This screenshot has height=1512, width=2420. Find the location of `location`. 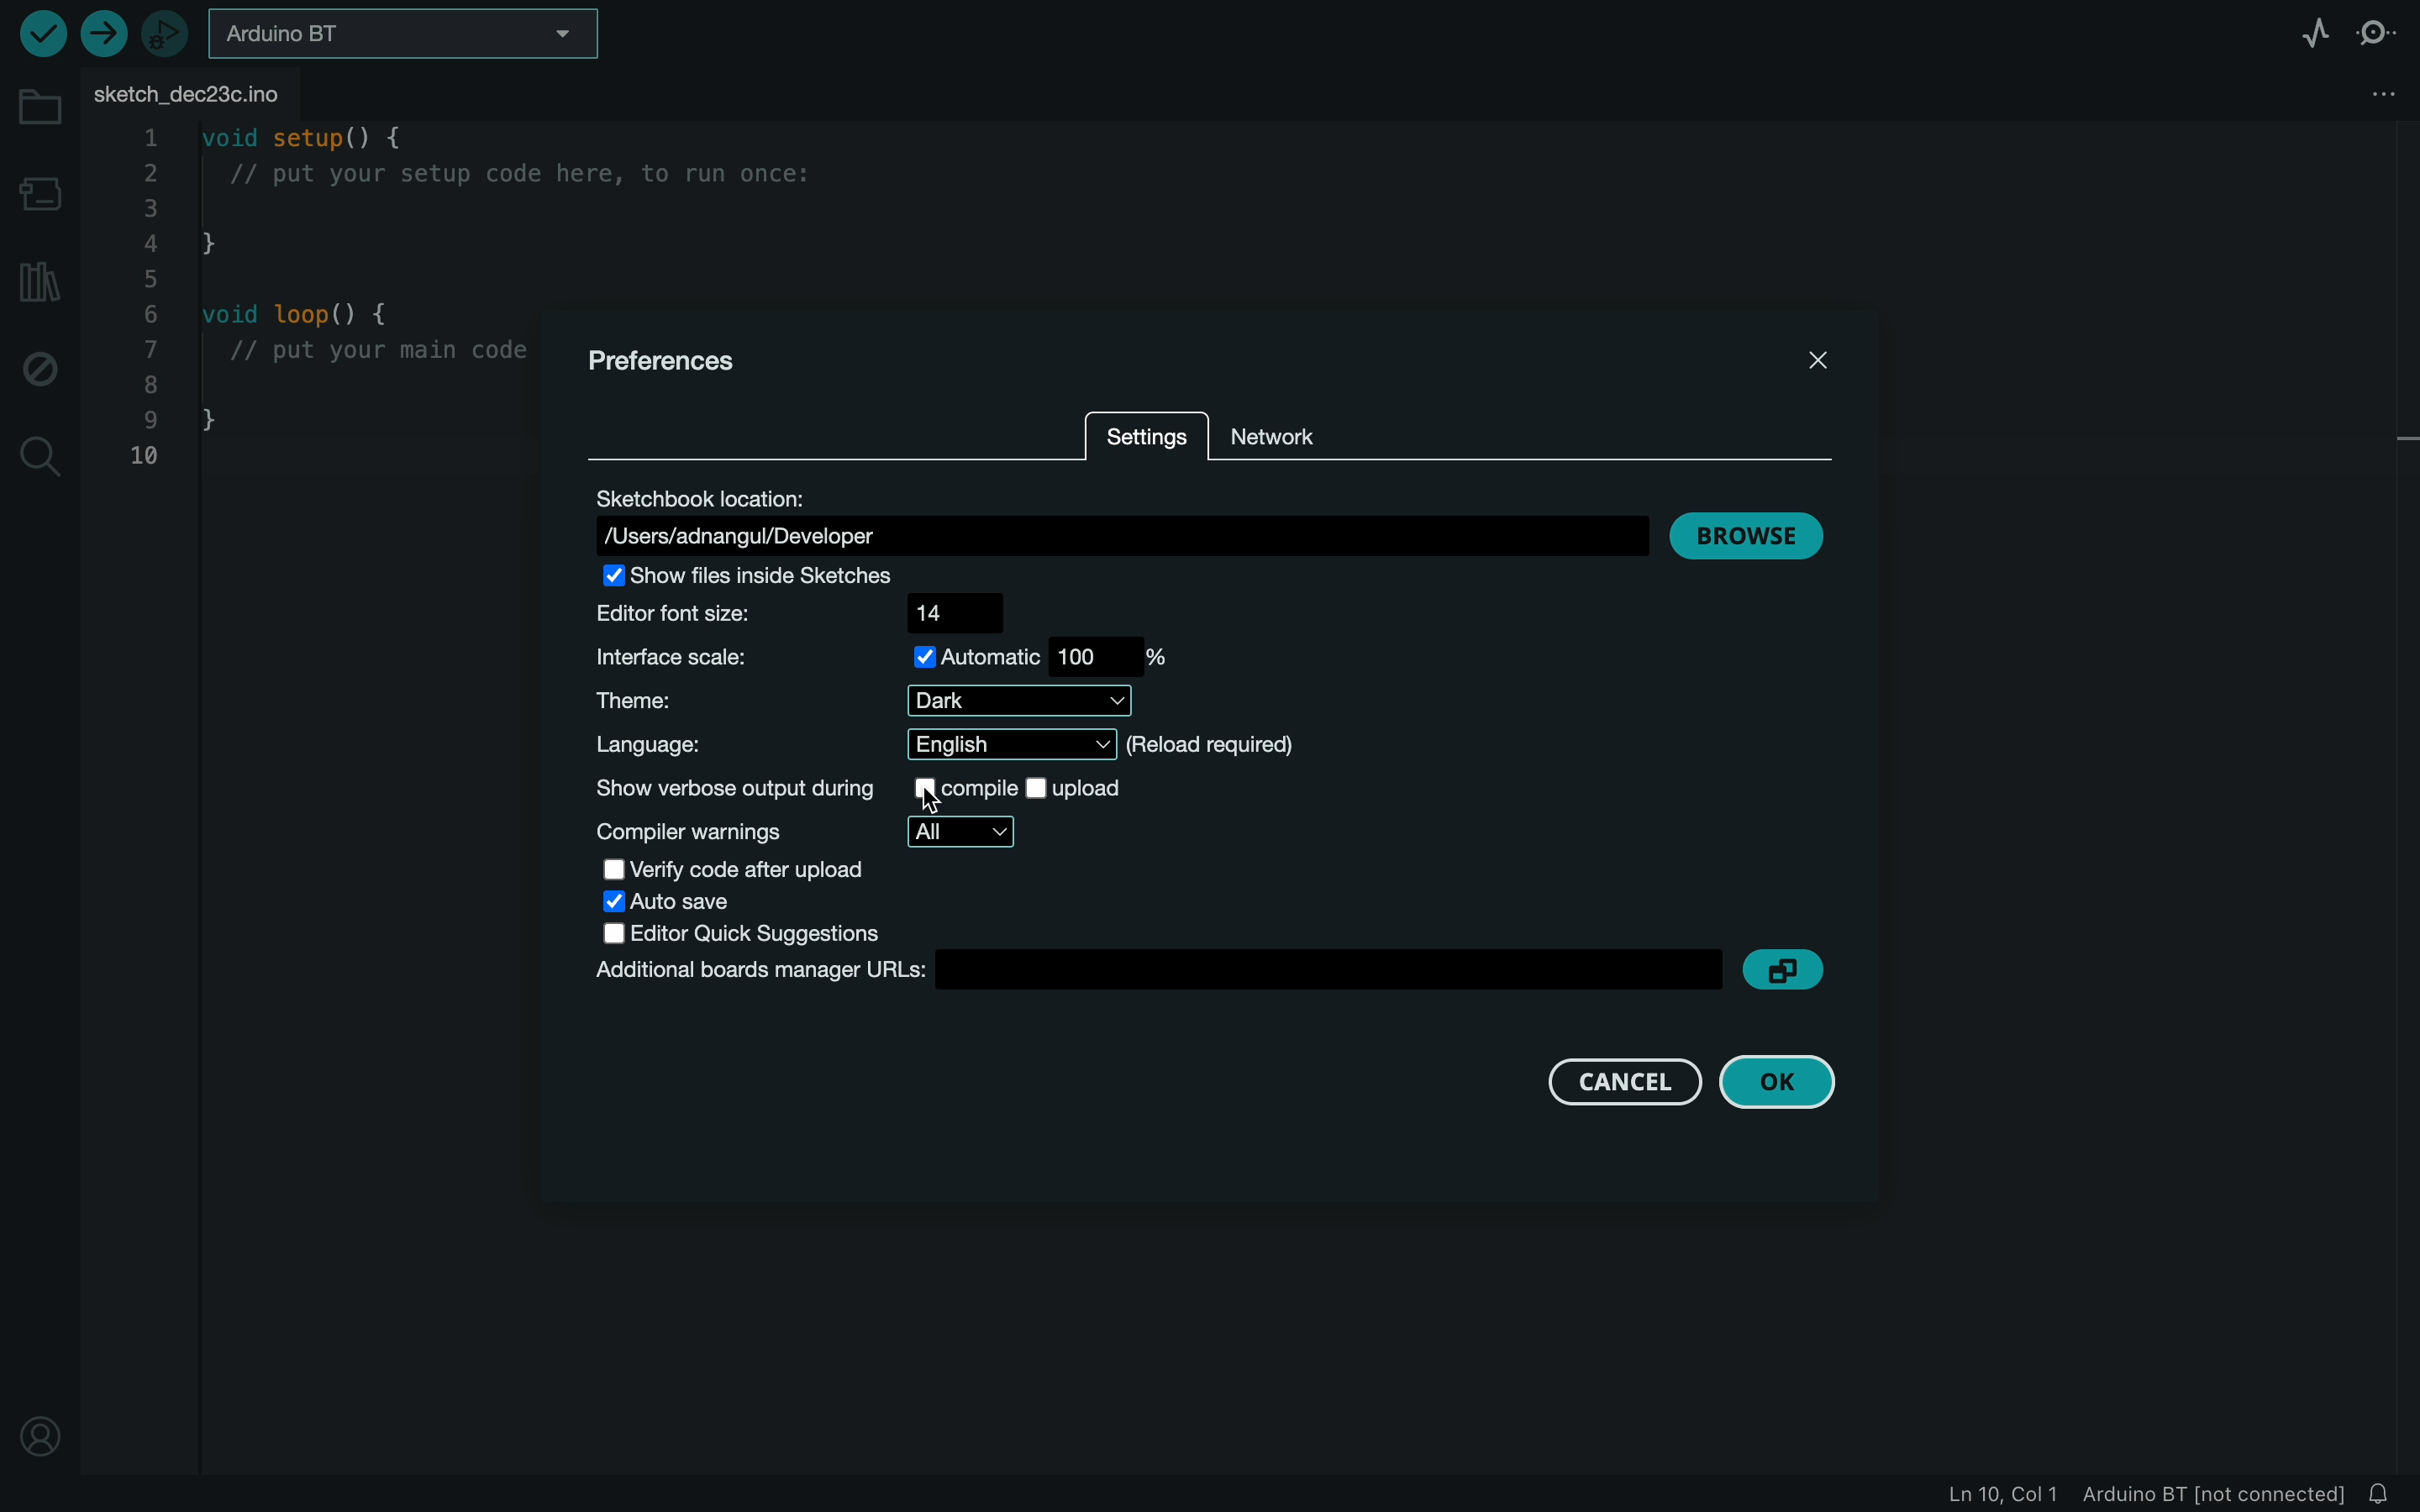

location is located at coordinates (1117, 517).